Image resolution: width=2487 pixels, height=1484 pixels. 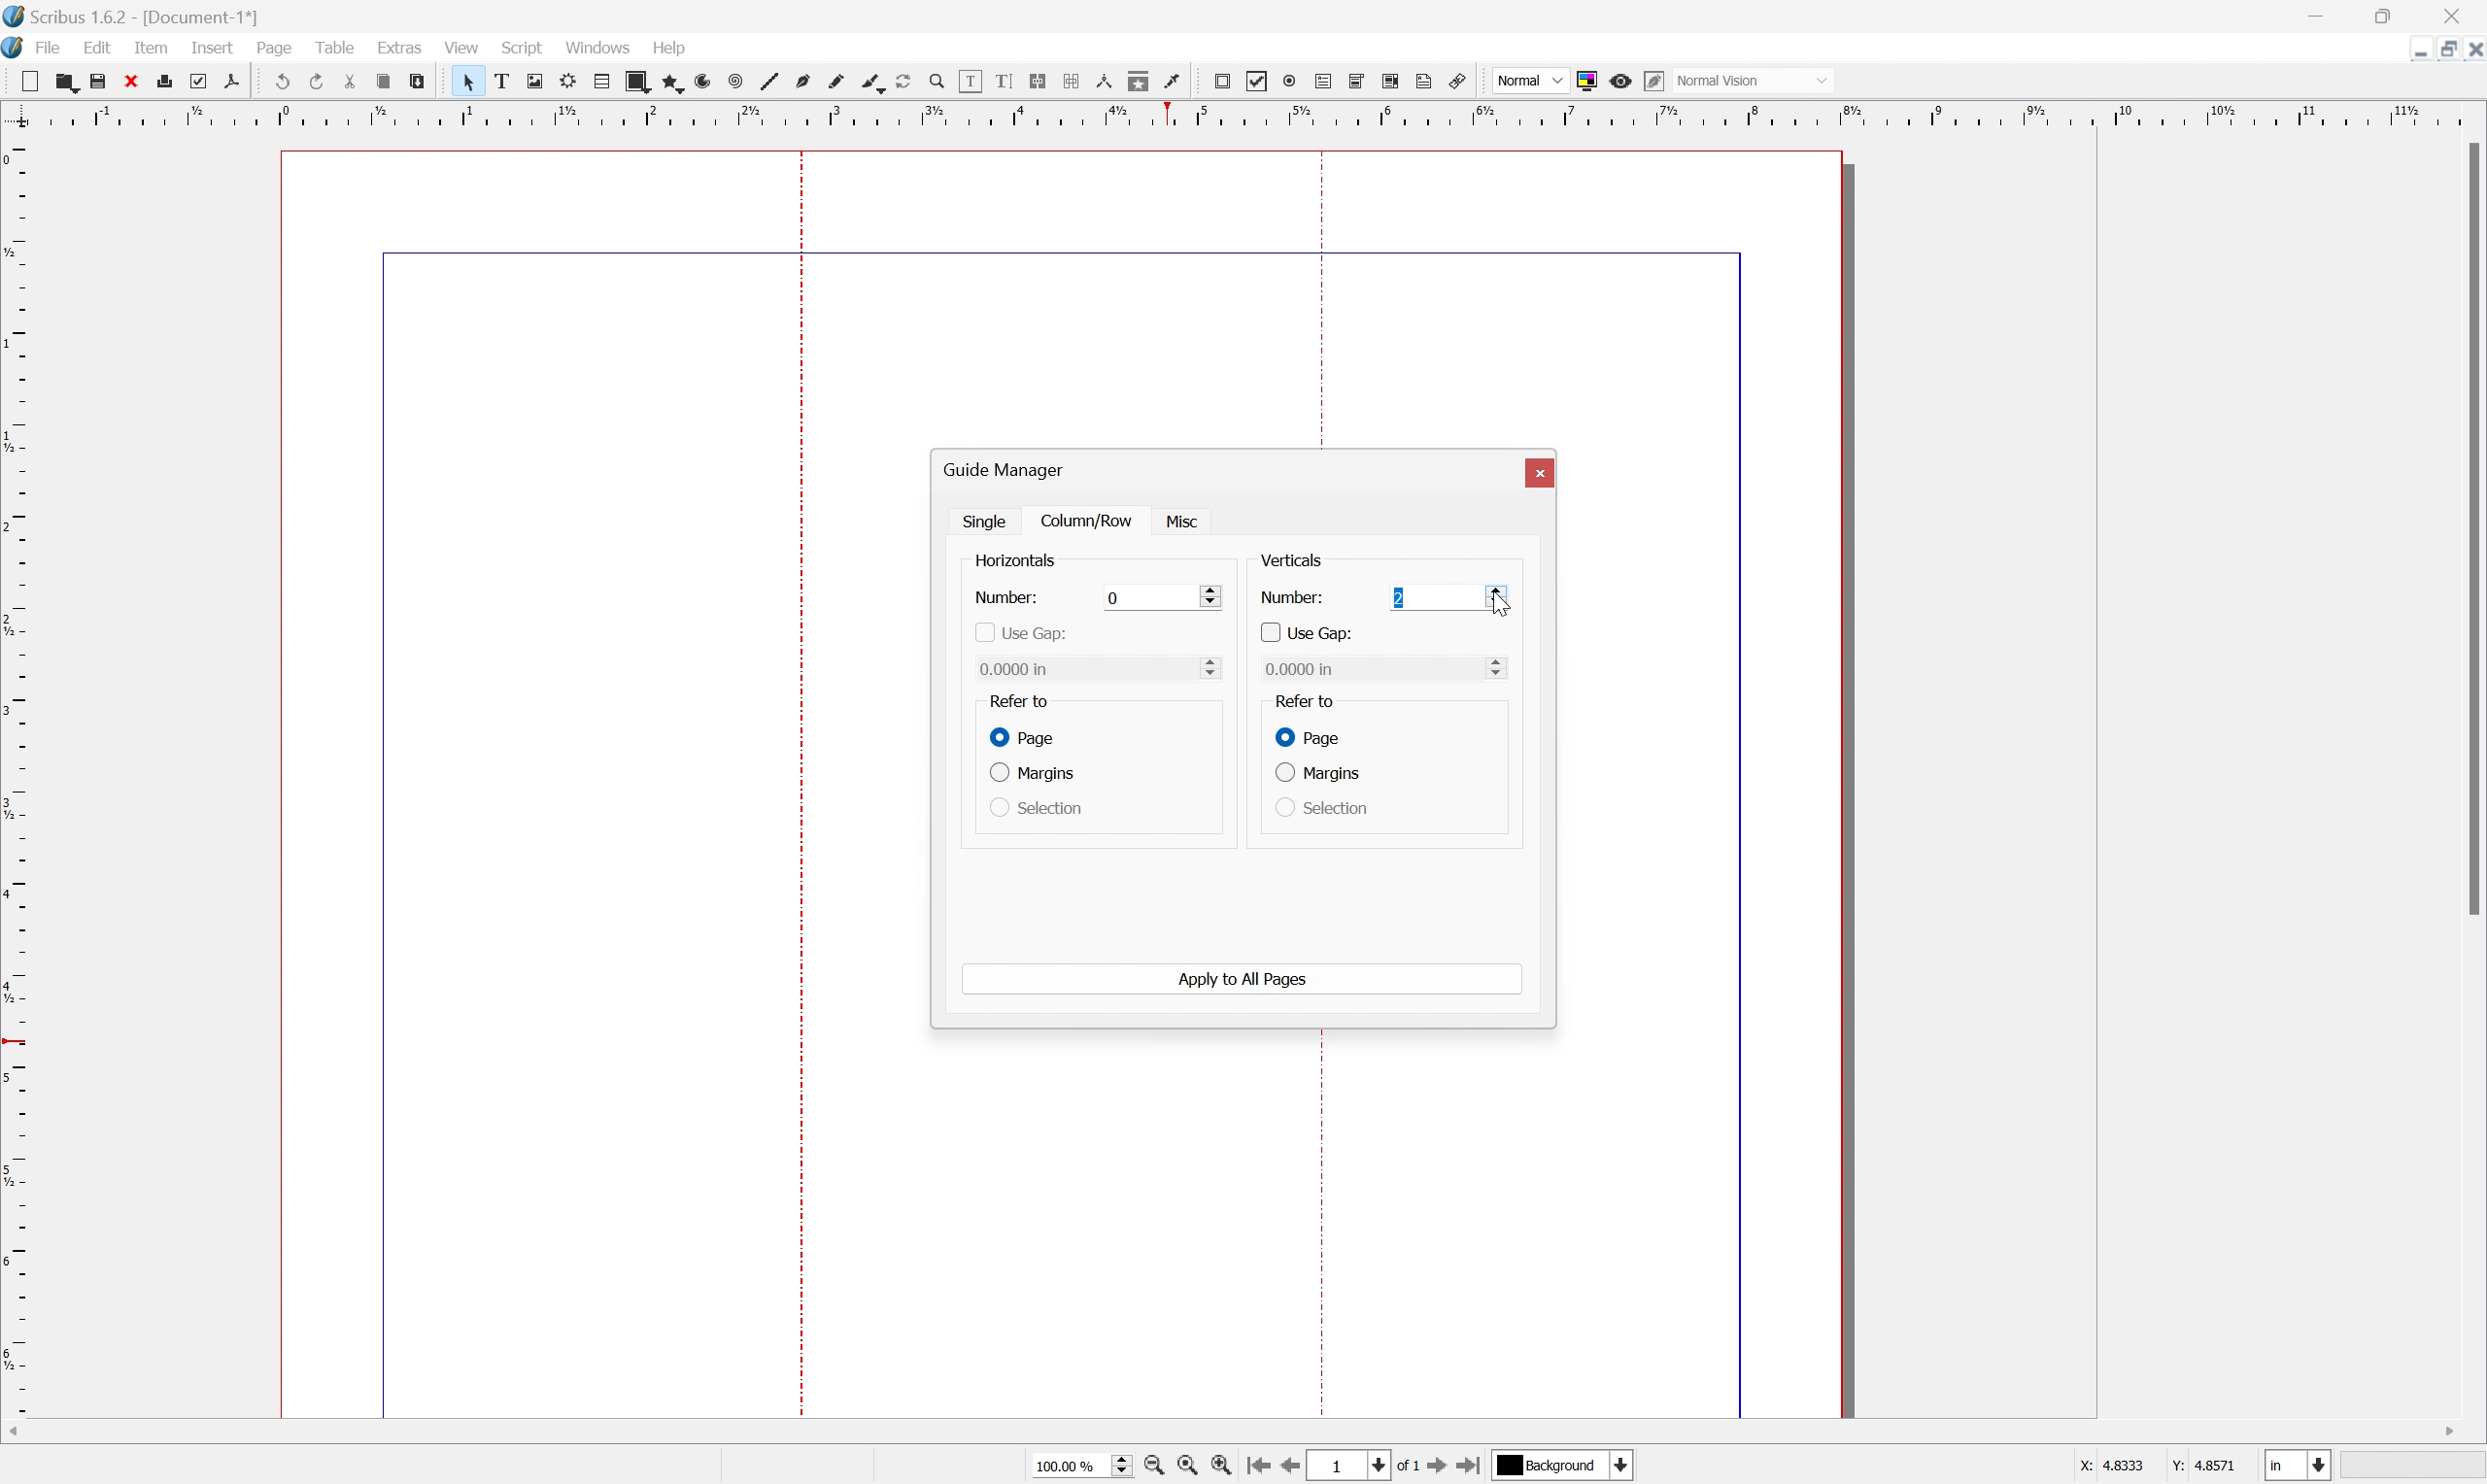 What do you see at coordinates (1656, 80) in the screenshot?
I see `edit in preview mode` at bounding box center [1656, 80].